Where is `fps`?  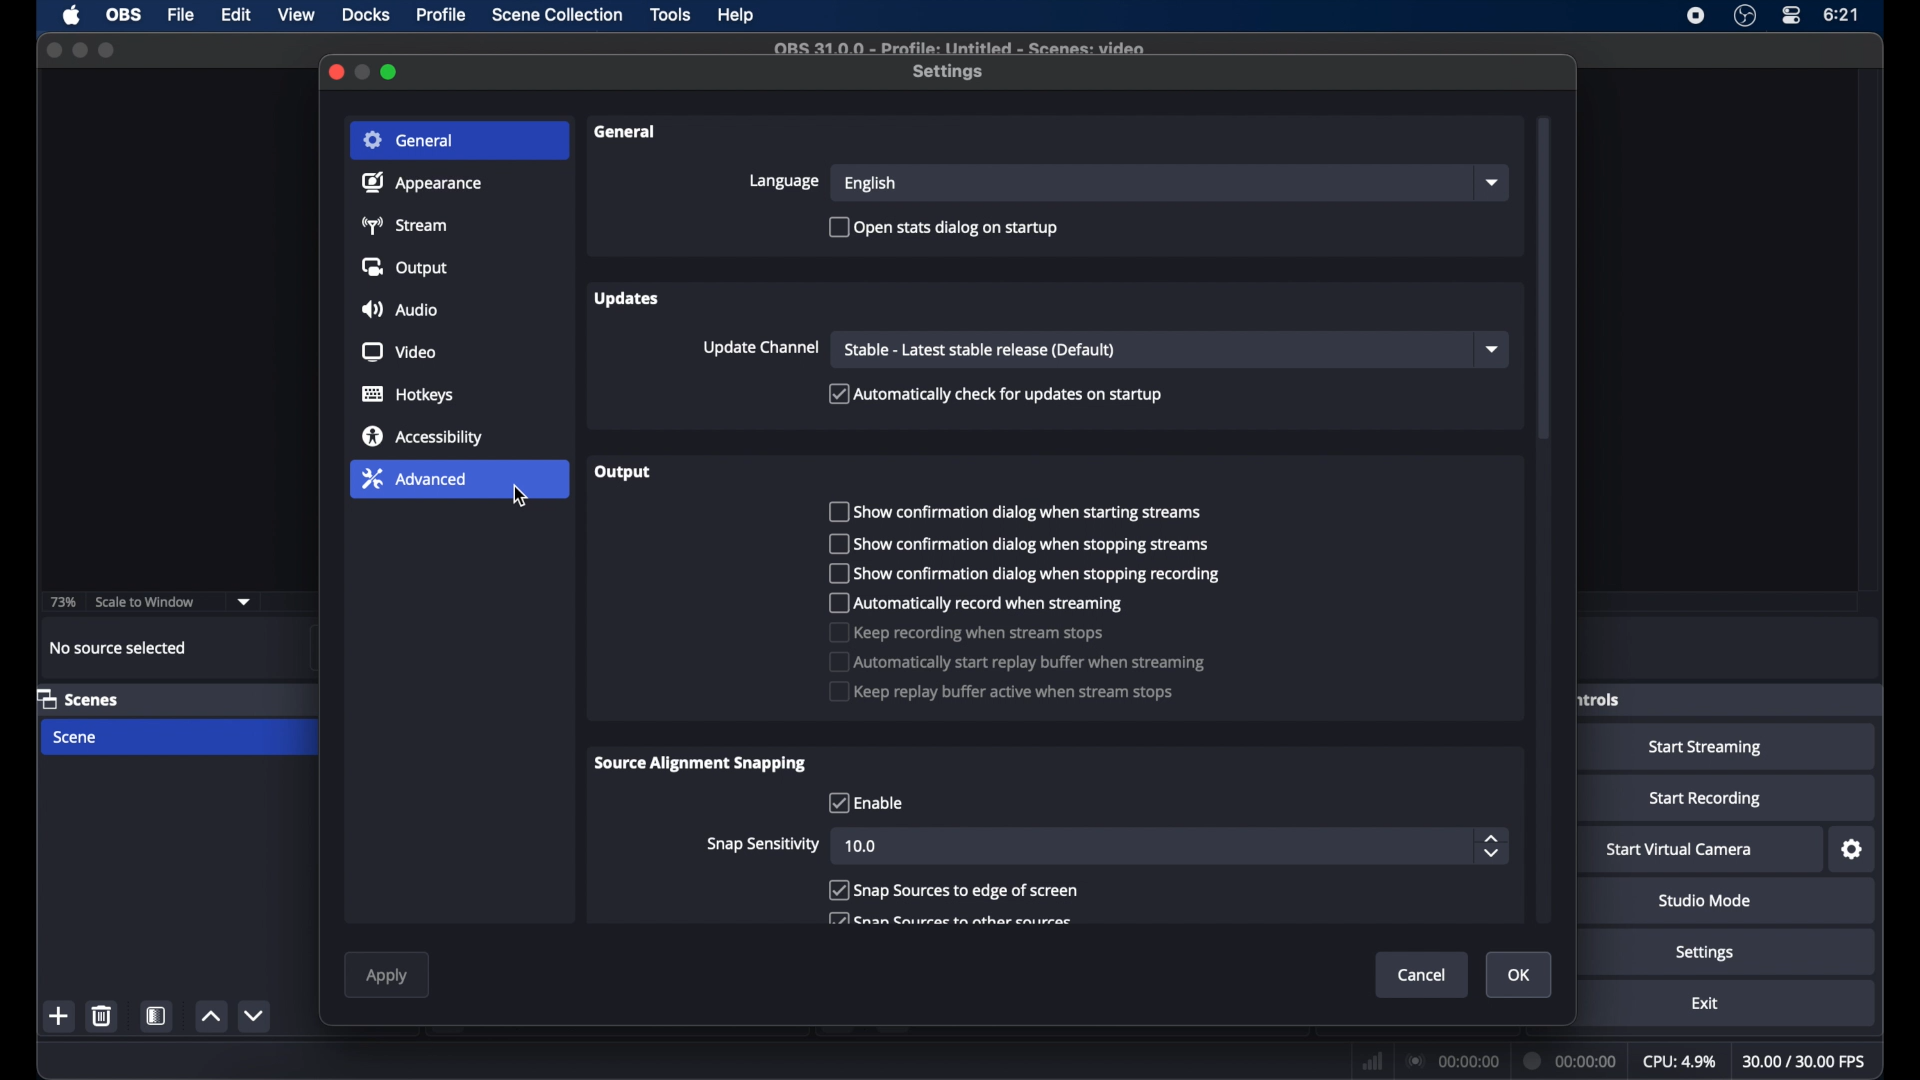
fps is located at coordinates (1806, 1062).